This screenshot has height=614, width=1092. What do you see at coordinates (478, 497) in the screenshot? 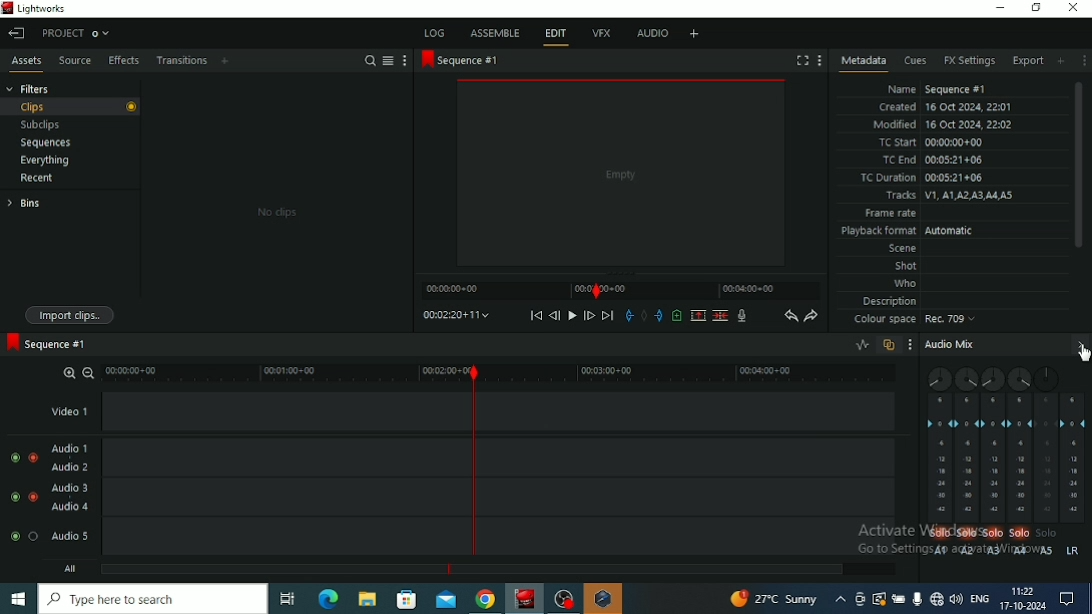
I see `Audio 3, Audio 4` at bounding box center [478, 497].